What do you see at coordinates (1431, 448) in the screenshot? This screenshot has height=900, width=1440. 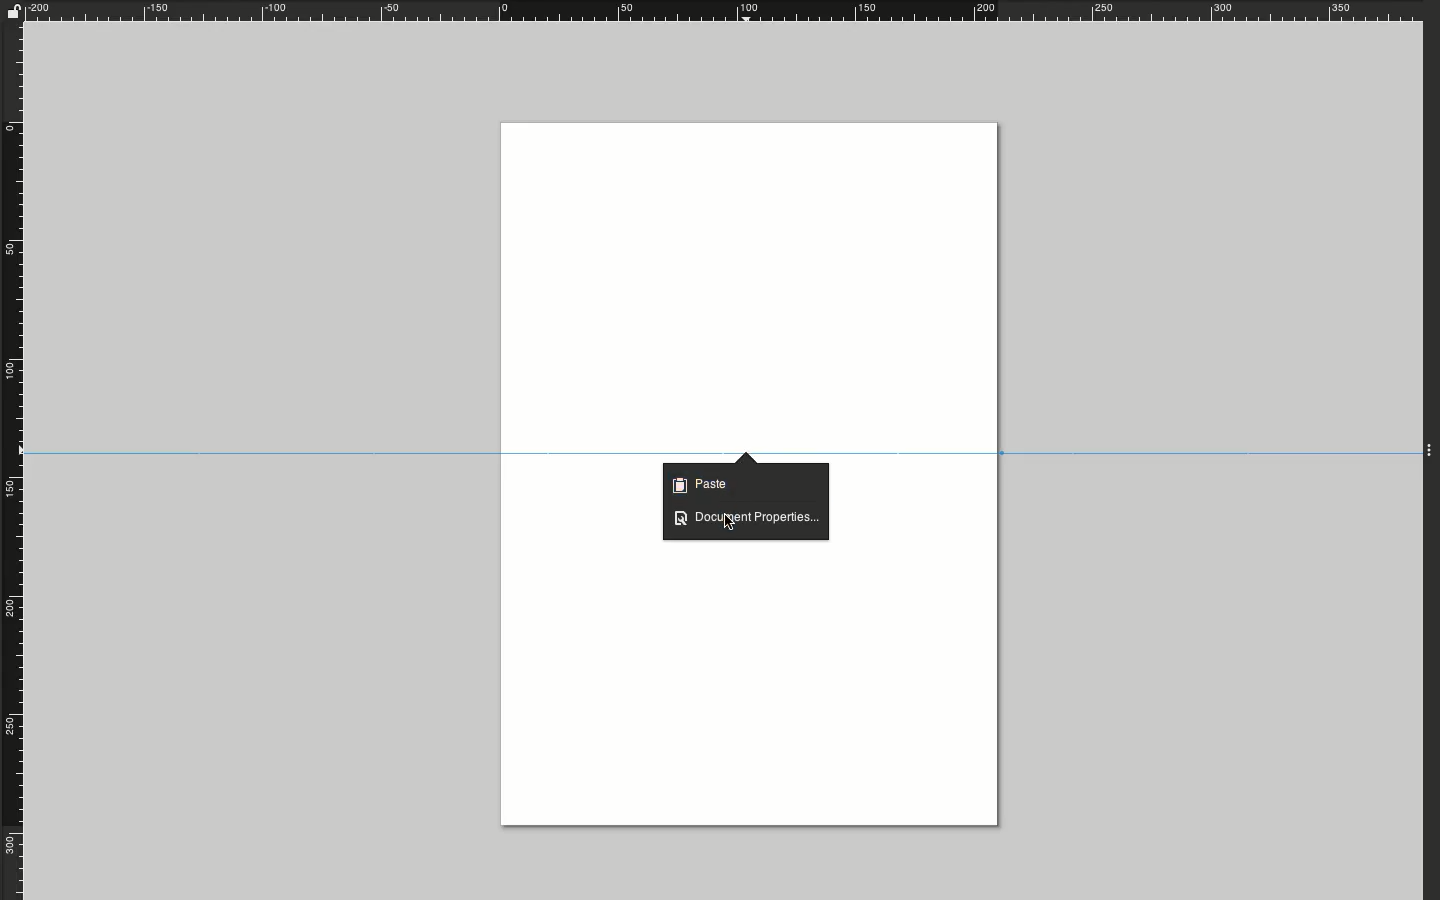 I see `Expand` at bounding box center [1431, 448].